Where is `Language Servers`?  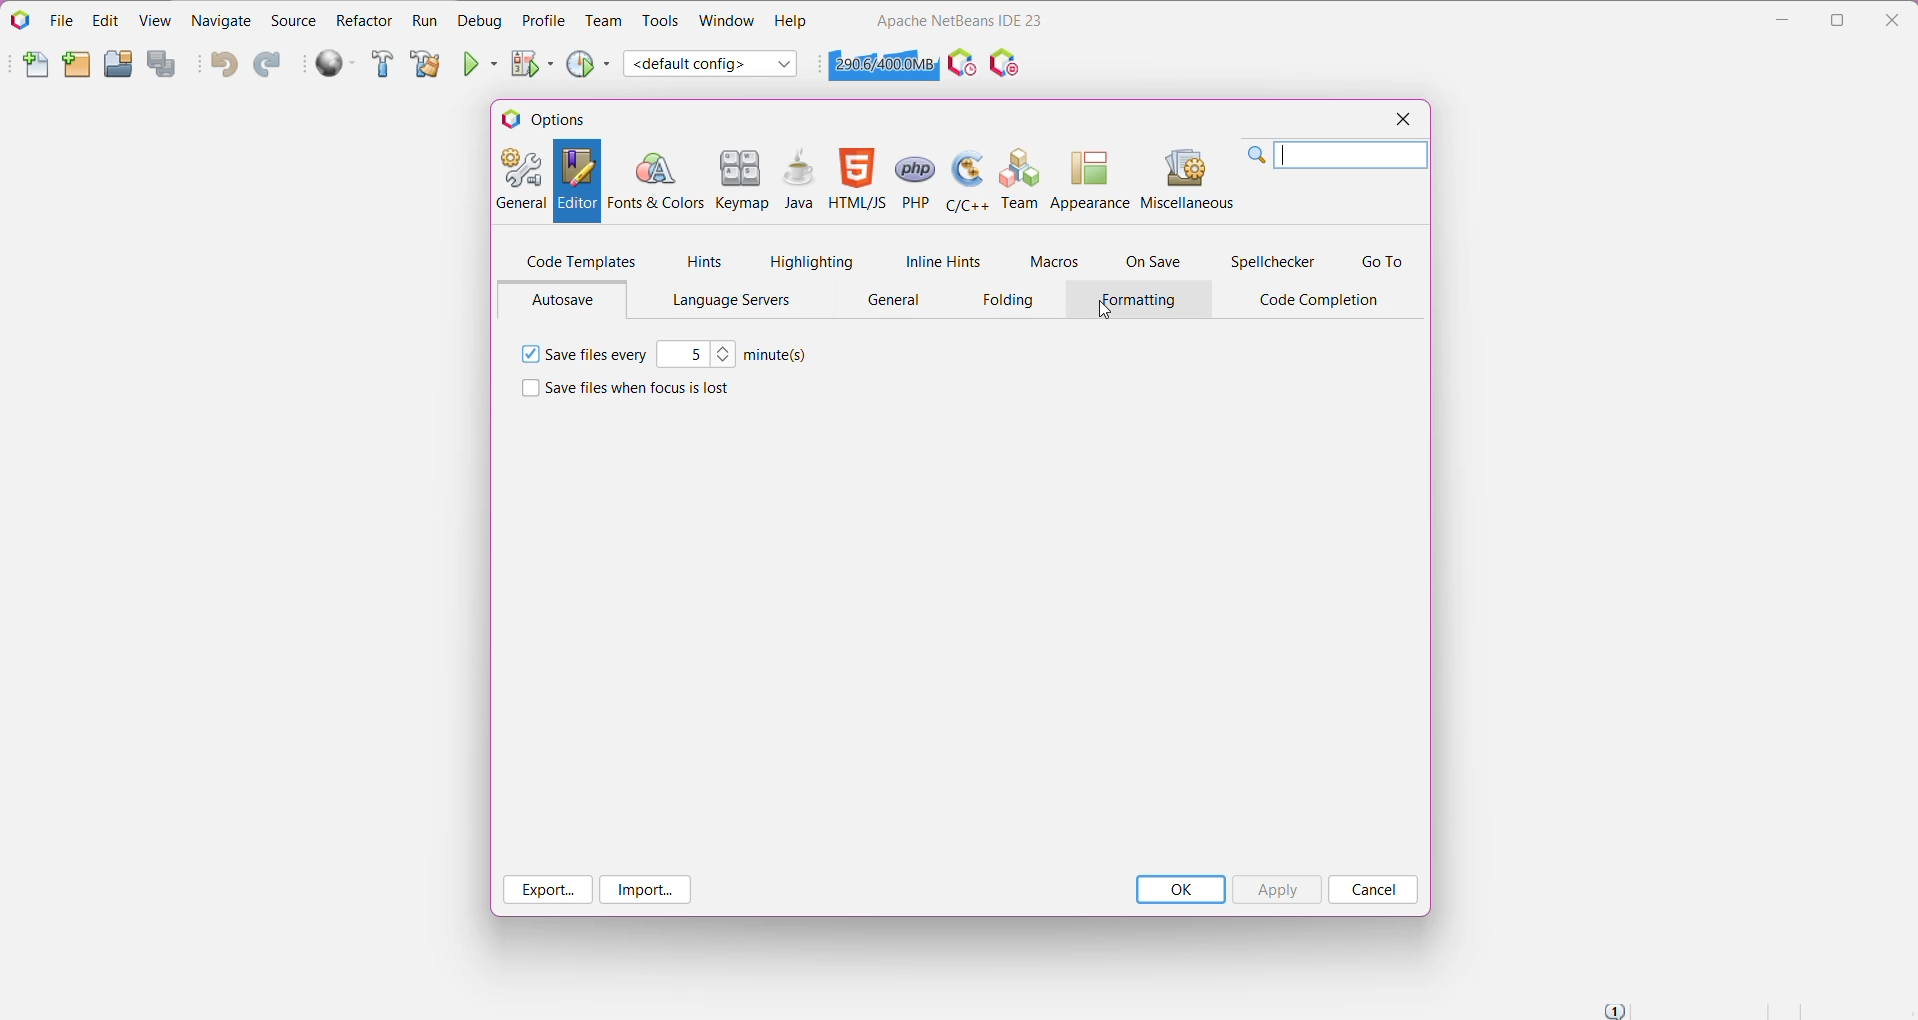 Language Servers is located at coordinates (726, 301).